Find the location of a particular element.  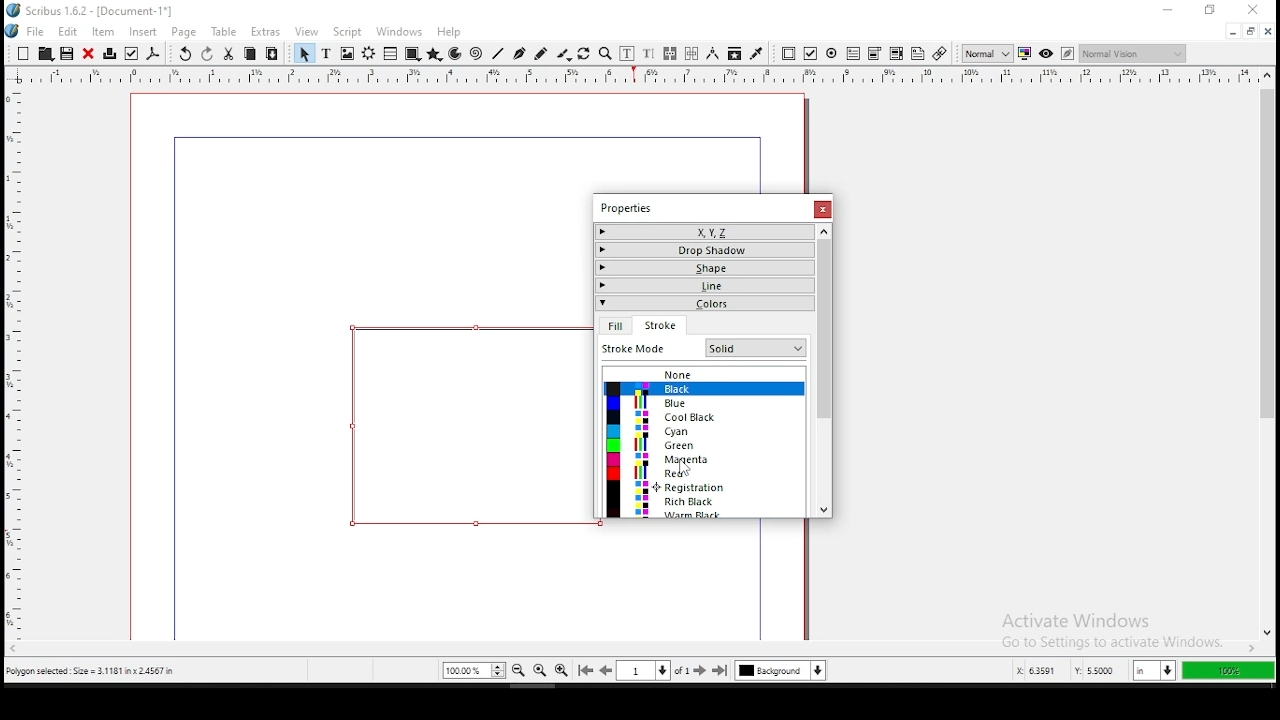

zoom in is located at coordinates (562, 671).